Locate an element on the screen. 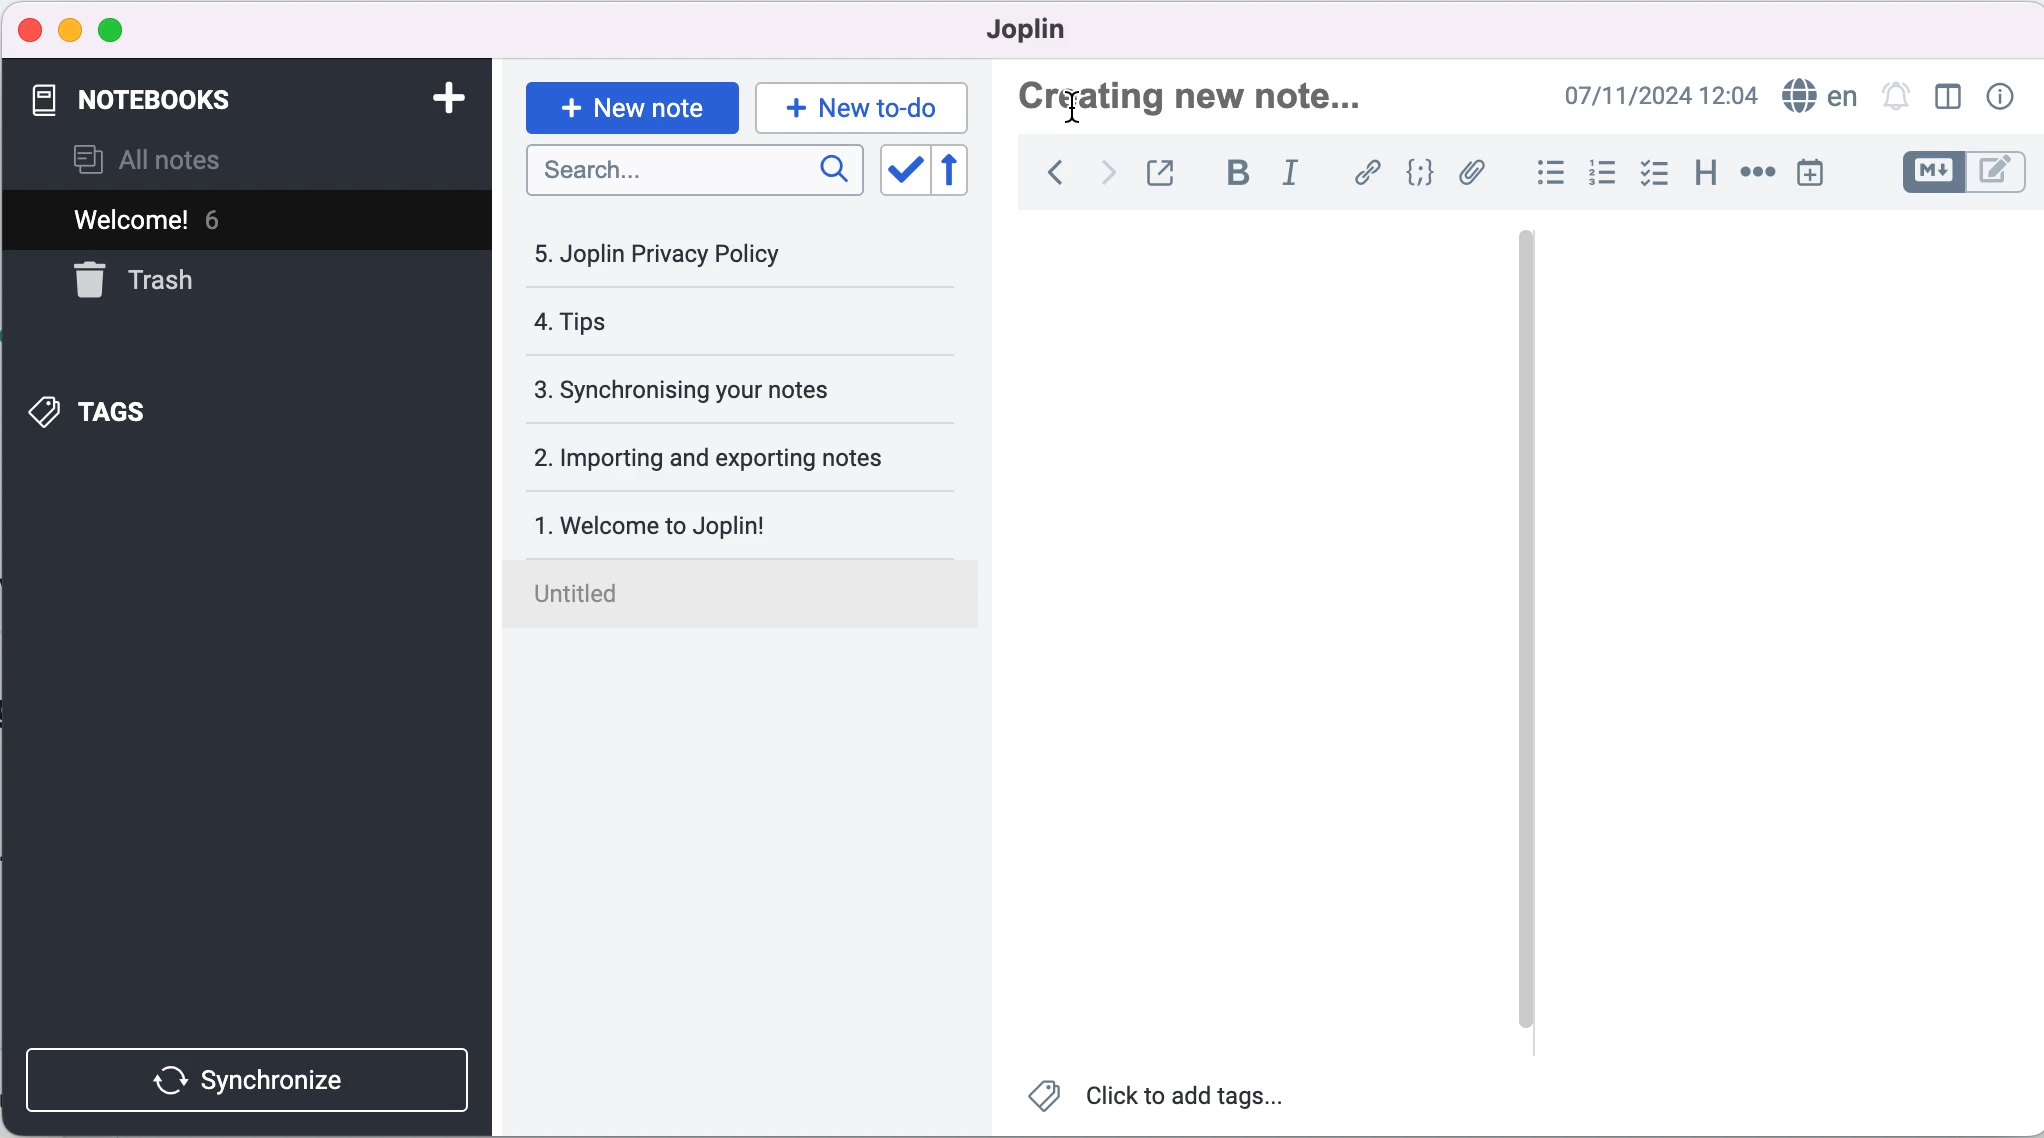 The image size is (2044, 1138). tags is located at coordinates (199, 412).